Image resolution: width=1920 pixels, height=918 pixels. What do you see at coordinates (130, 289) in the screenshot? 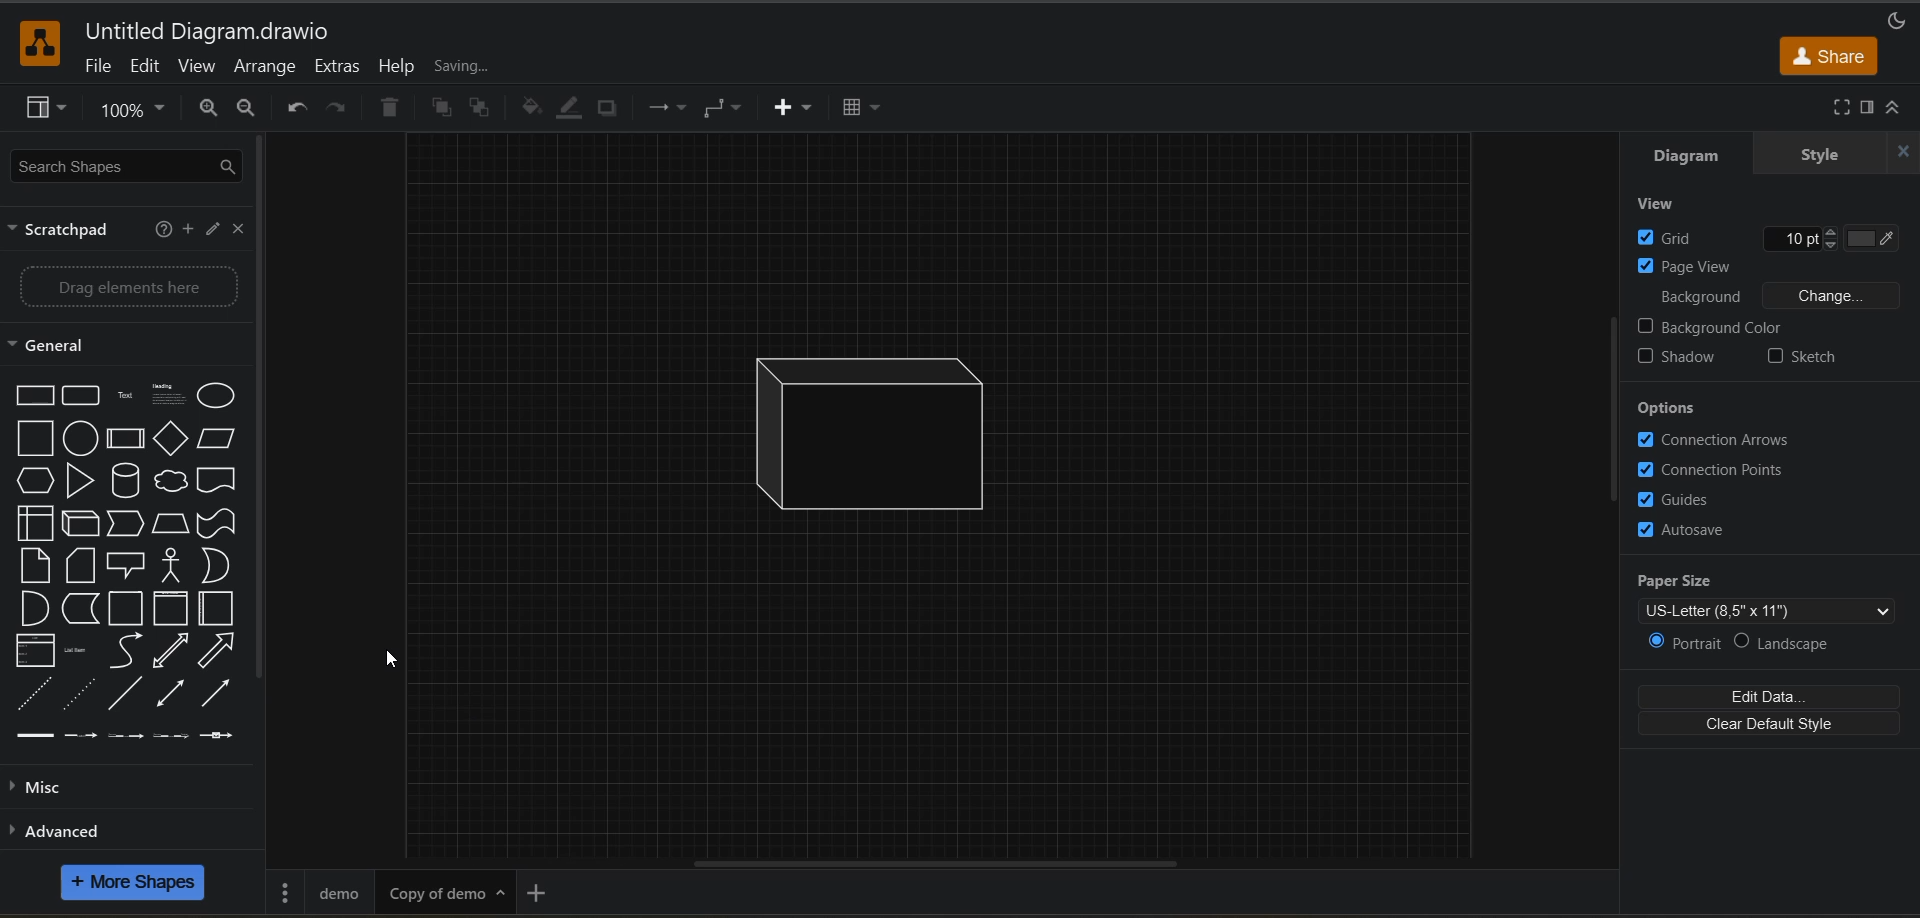
I see `Drag elements here` at bounding box center [130, 289].